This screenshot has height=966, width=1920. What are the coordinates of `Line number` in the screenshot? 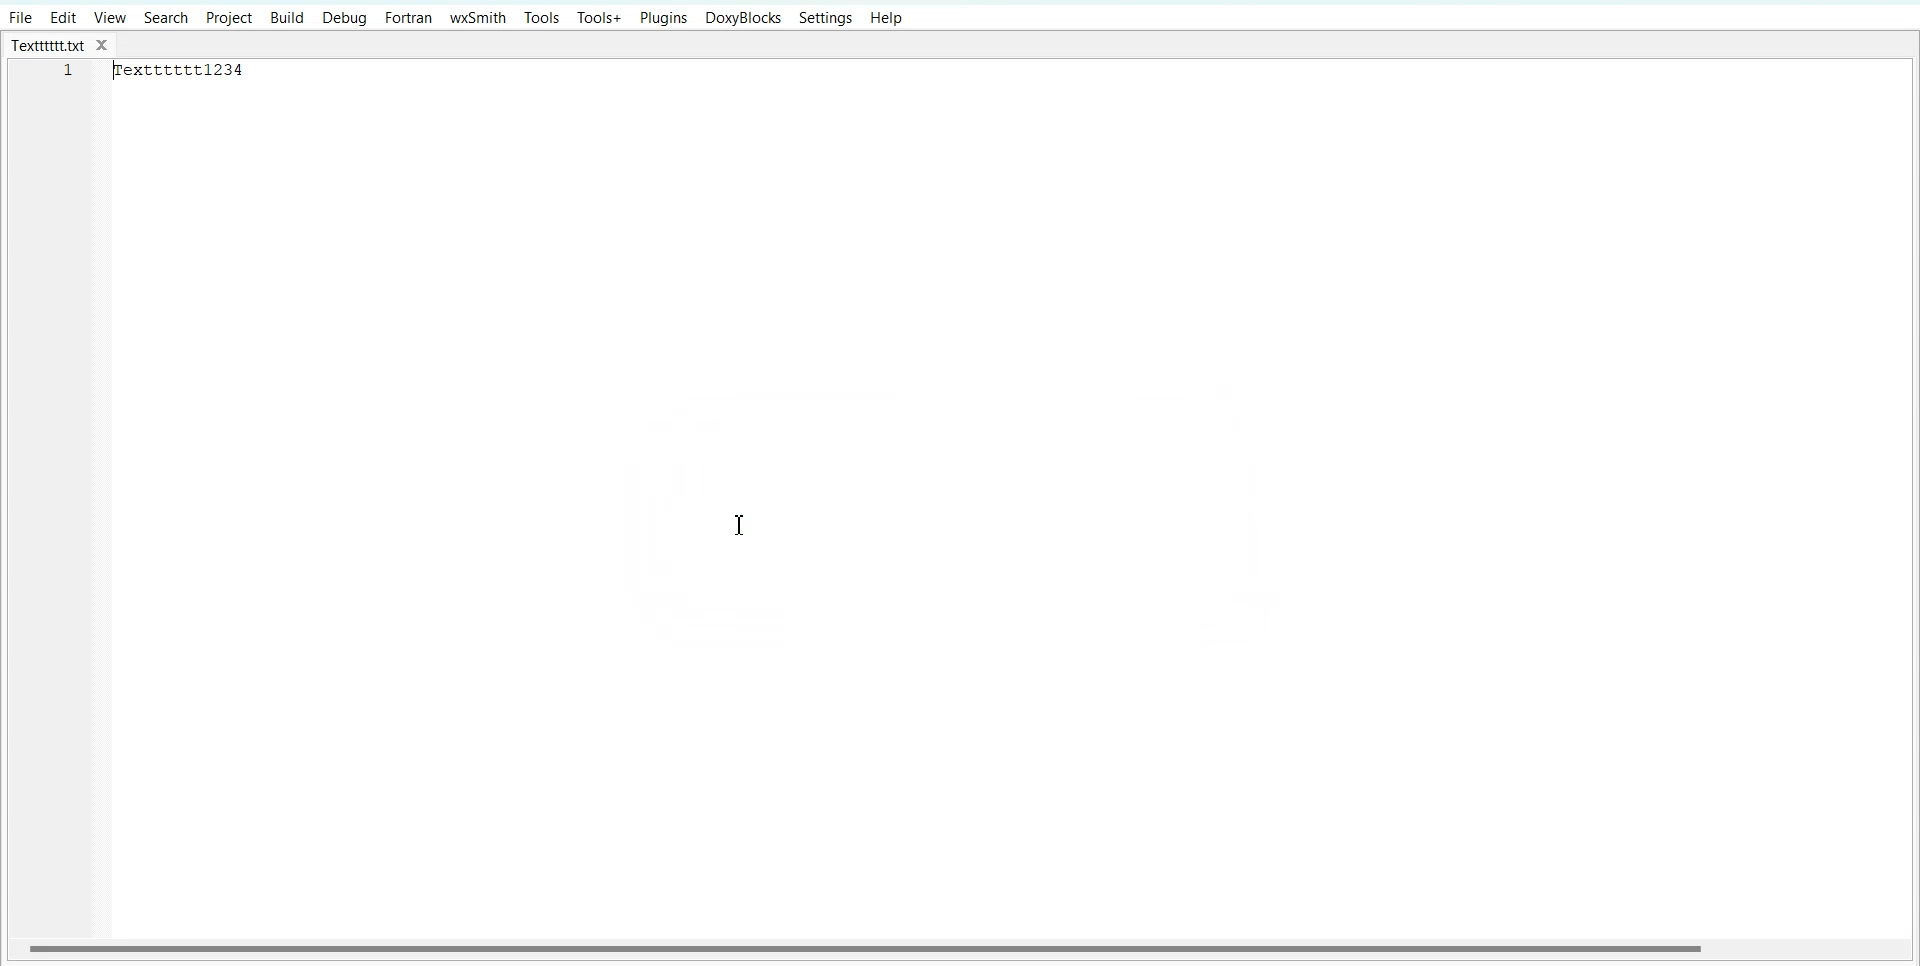 It's located at (70, 76).